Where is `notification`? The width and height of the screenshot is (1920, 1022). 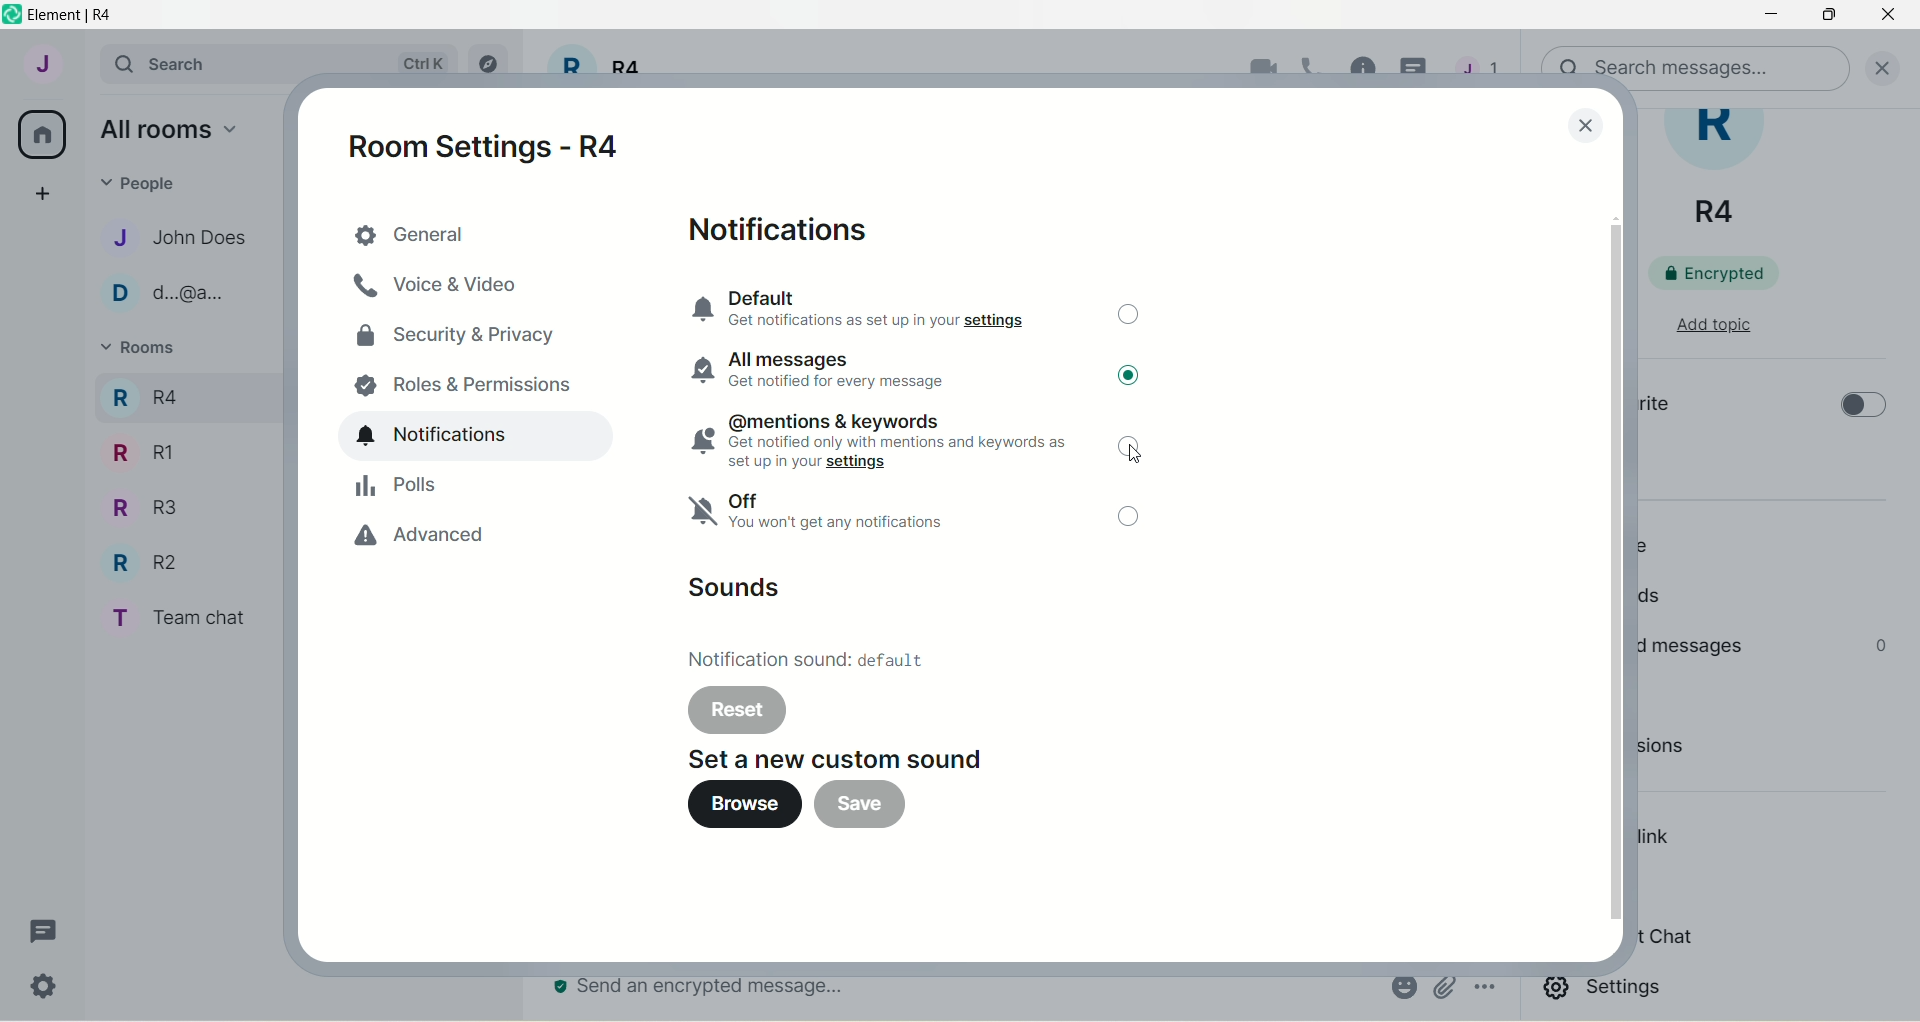 notification is located at coordinates (478, 437).